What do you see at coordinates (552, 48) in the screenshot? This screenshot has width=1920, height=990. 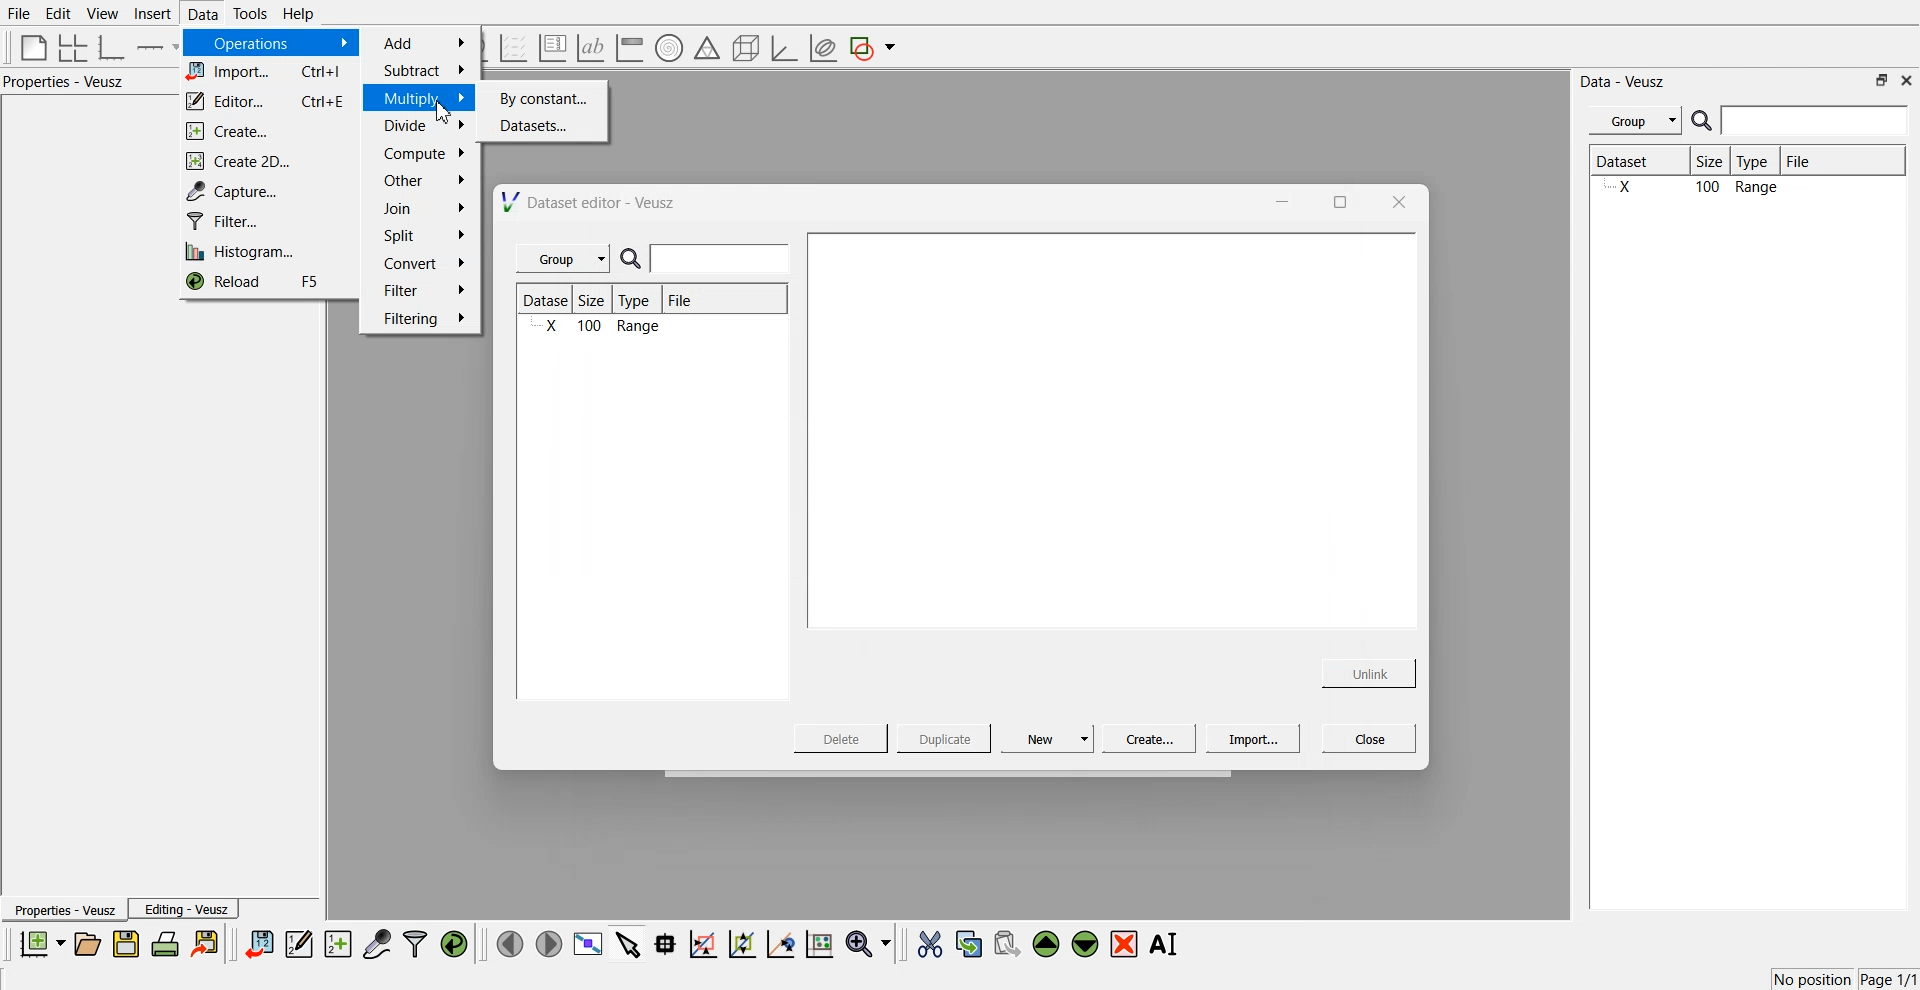 I see `plot key` at bounding box center [552, 48].